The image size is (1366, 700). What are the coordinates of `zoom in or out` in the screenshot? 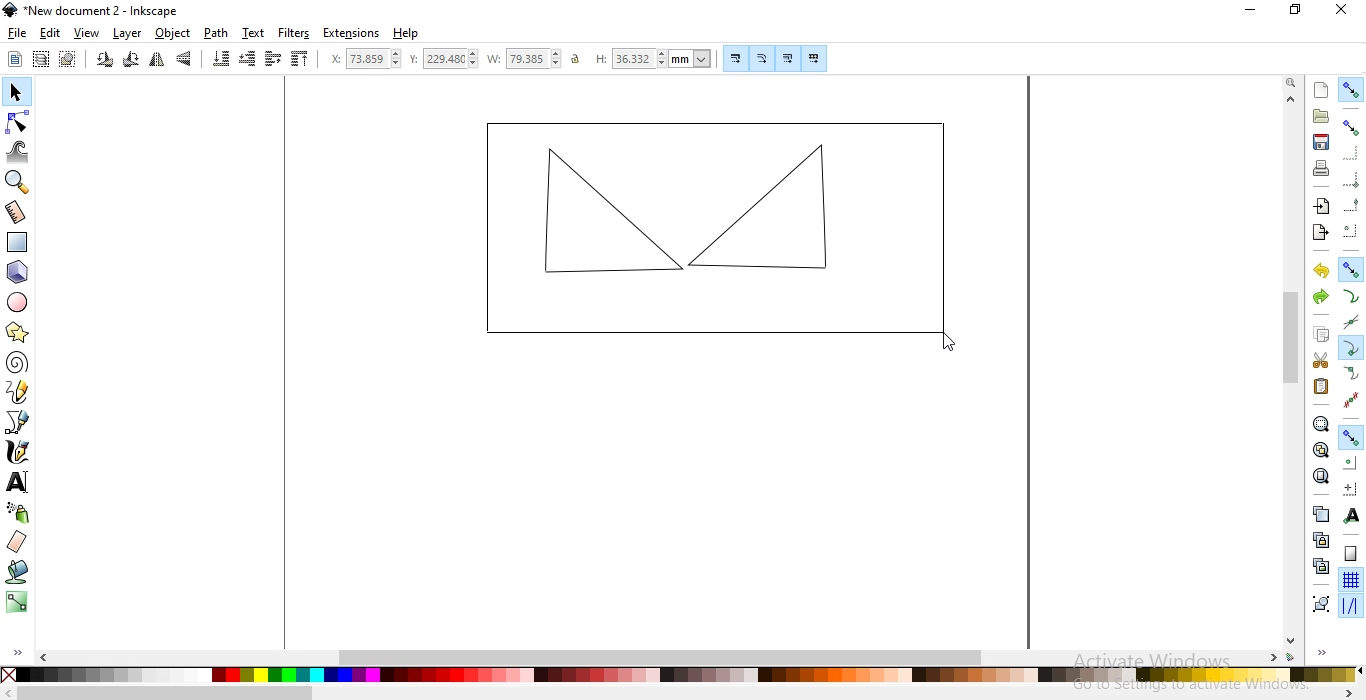 It's located at (17, 183).